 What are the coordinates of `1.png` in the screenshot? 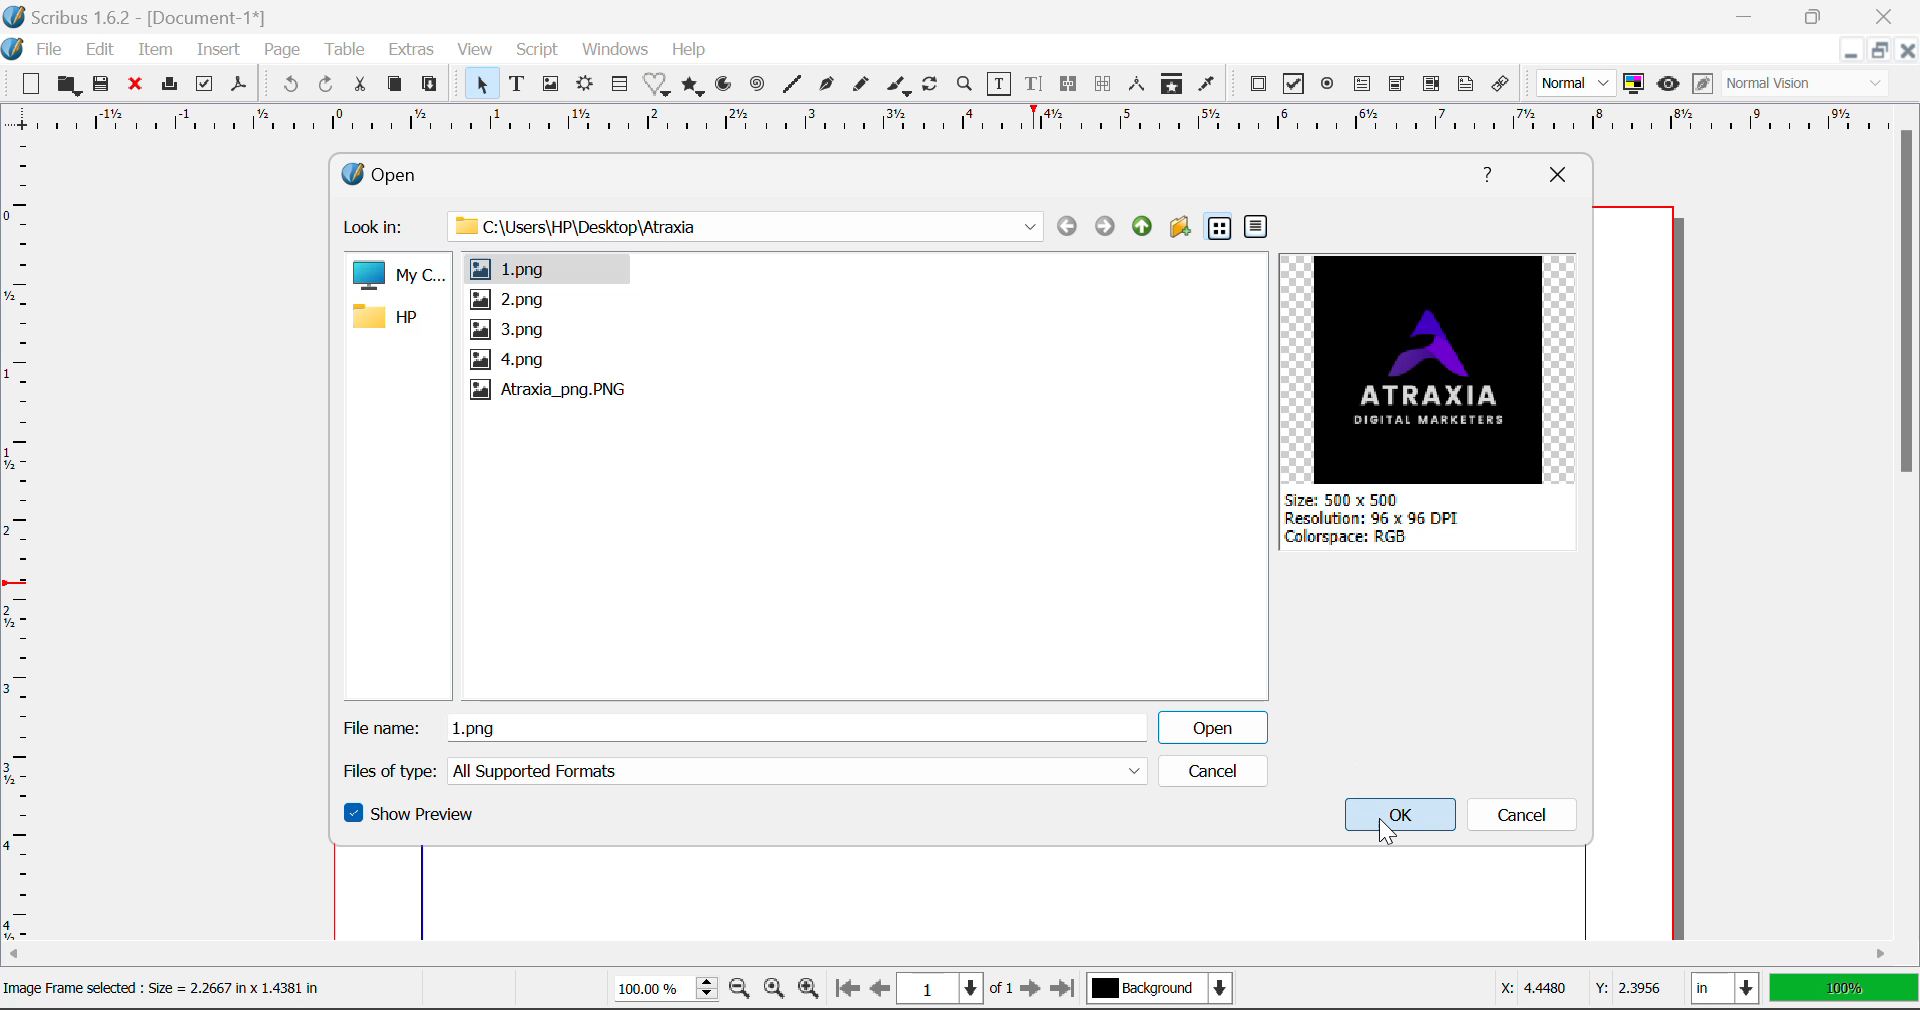 It's located at (799, 725).